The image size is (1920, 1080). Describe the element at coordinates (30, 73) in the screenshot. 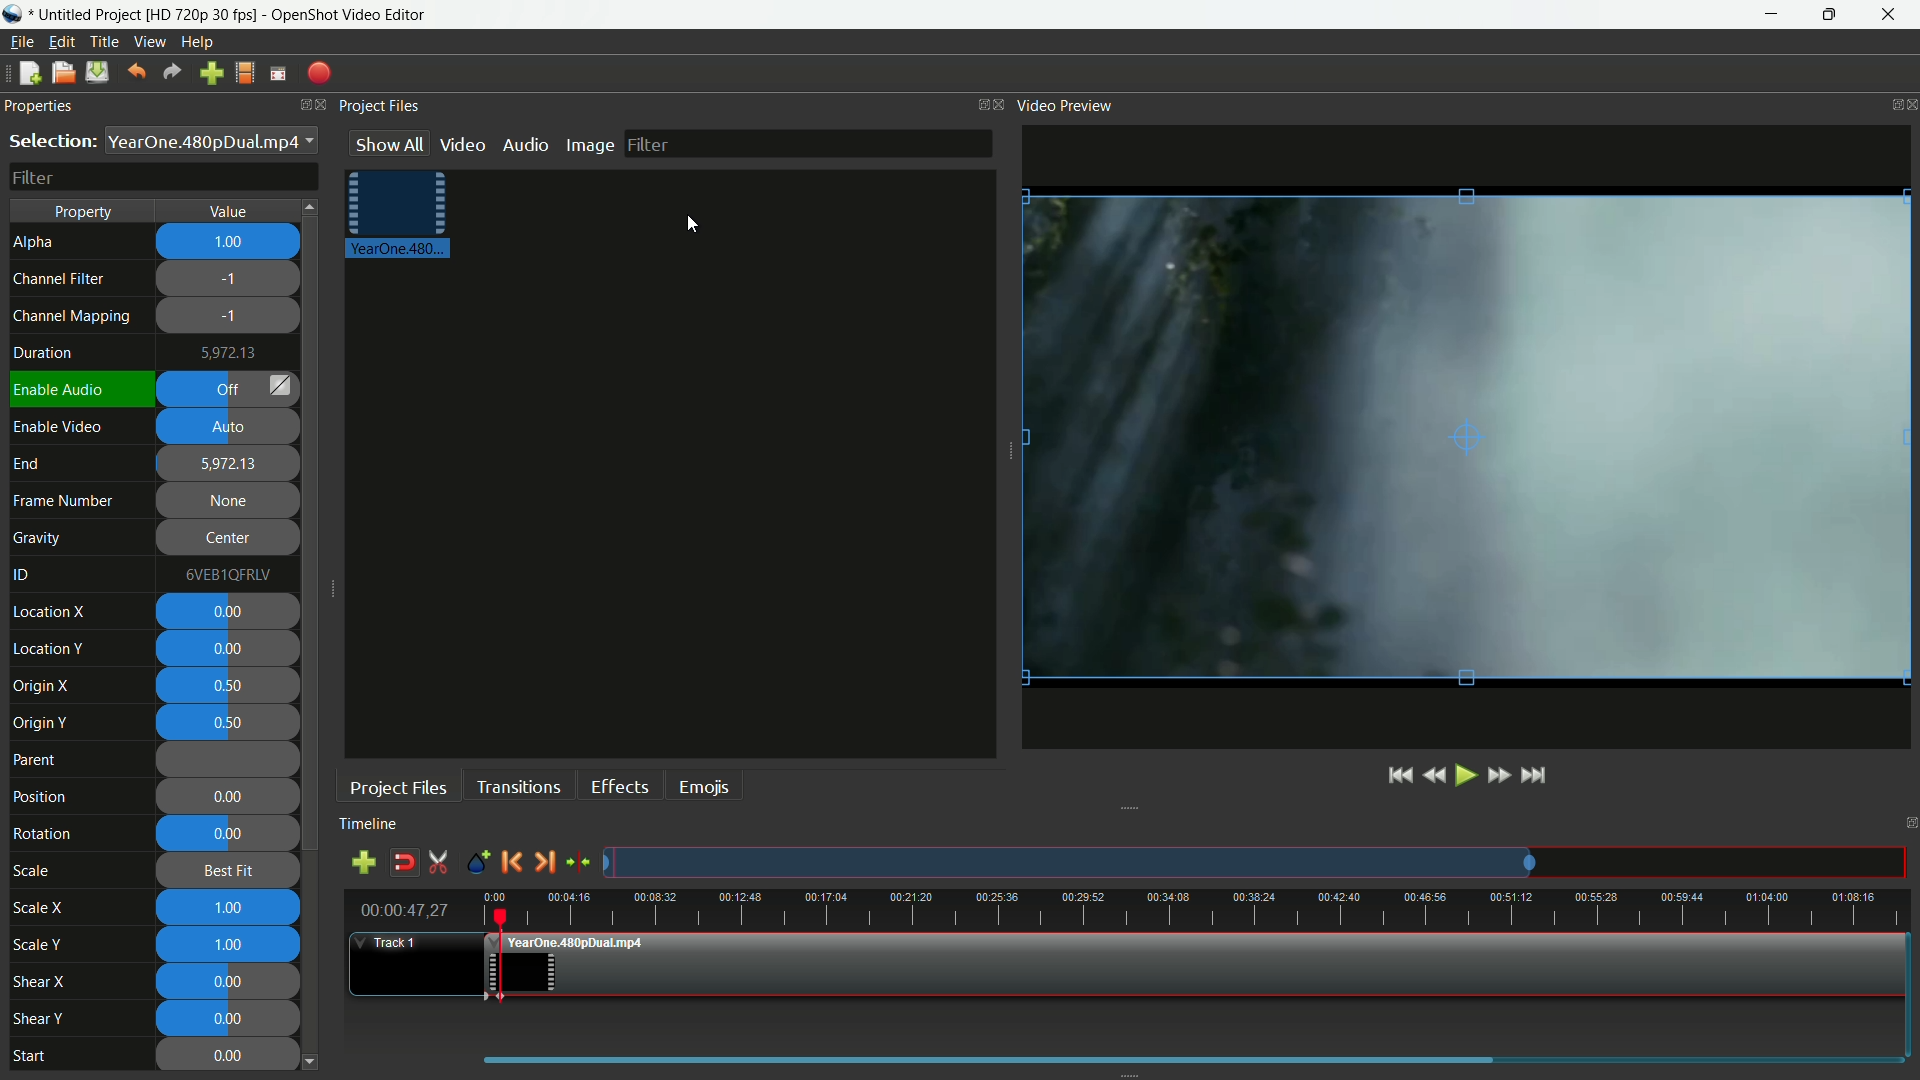

I see `new file` at that location.